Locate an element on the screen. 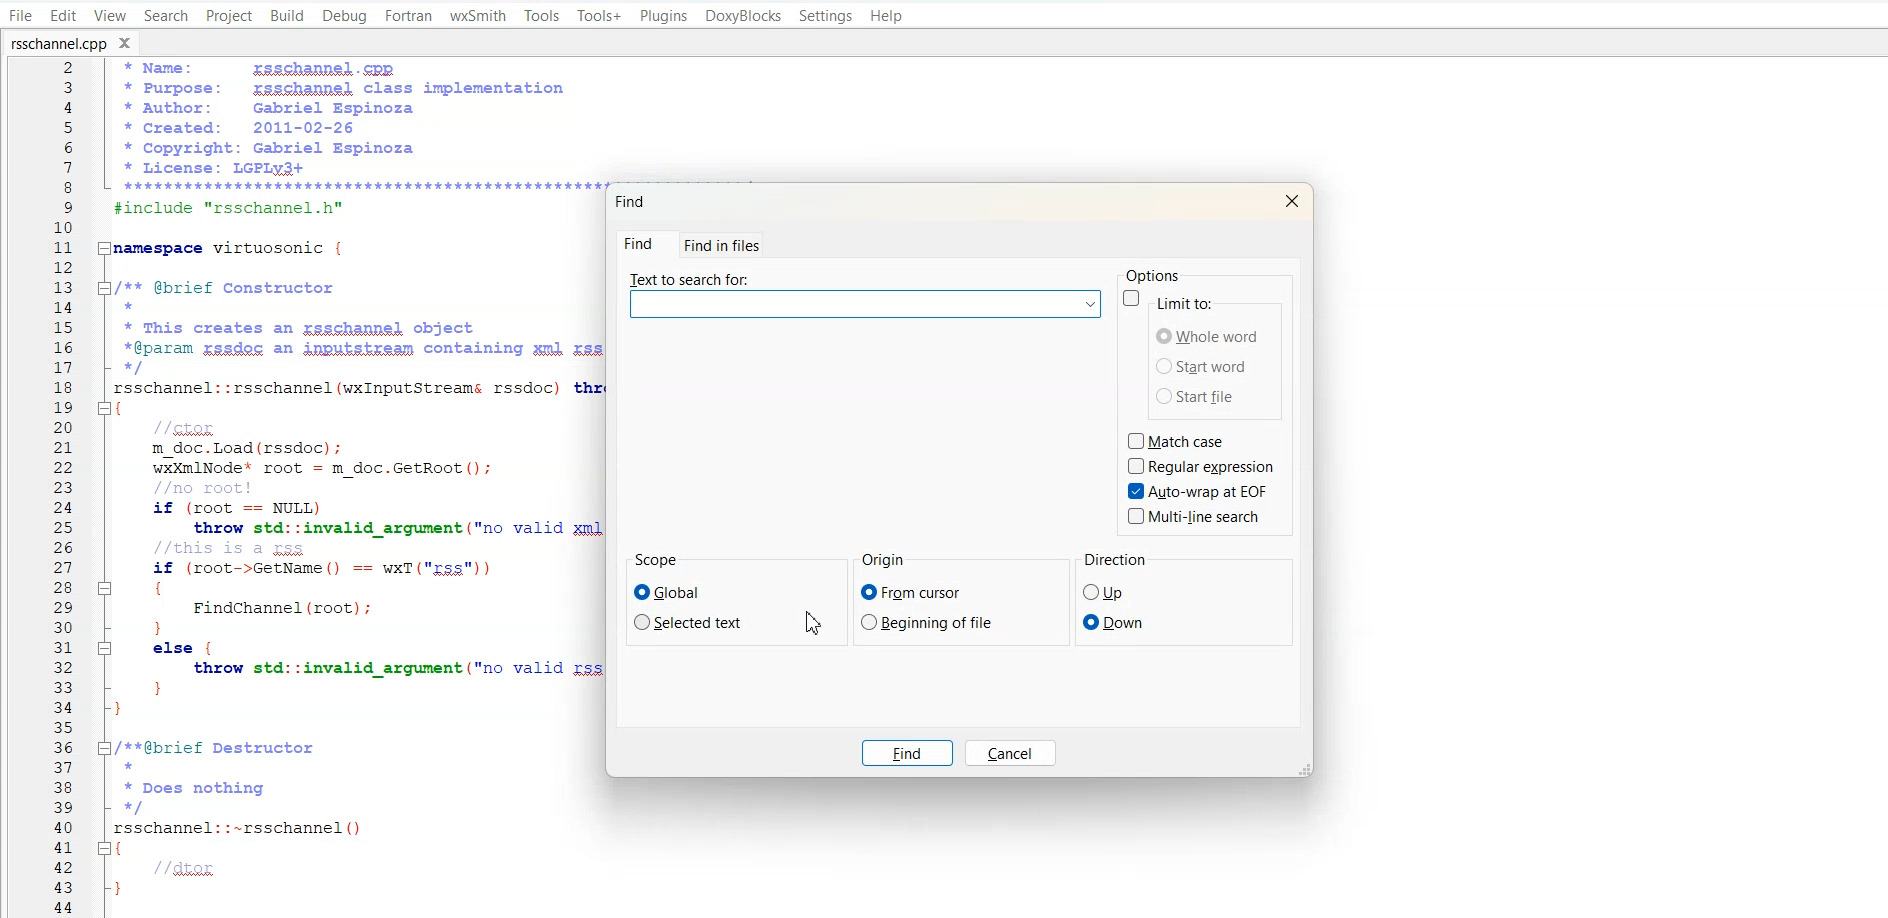 The height and width of the screenshot is (918, 1888). Close is located at coordinates (128, 41).